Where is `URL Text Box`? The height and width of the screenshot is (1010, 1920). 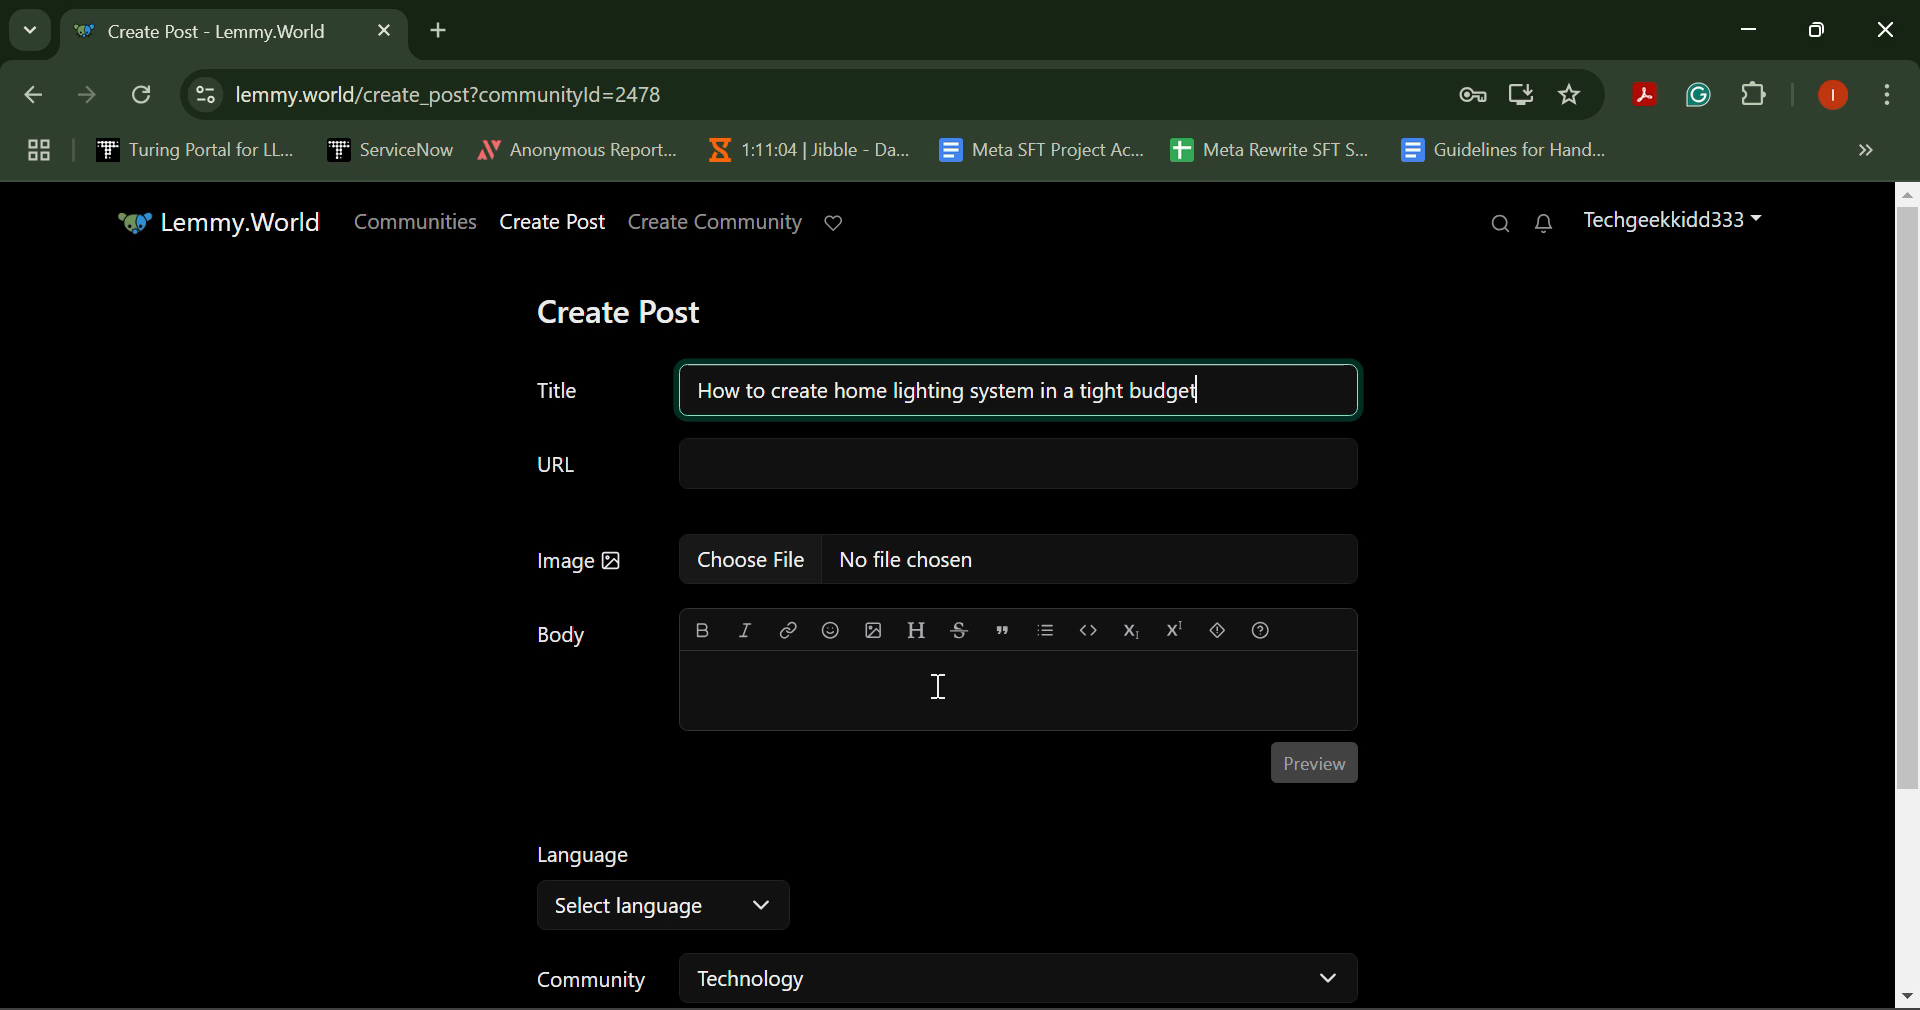
URL Text Box is located at coordinates (948, 462).